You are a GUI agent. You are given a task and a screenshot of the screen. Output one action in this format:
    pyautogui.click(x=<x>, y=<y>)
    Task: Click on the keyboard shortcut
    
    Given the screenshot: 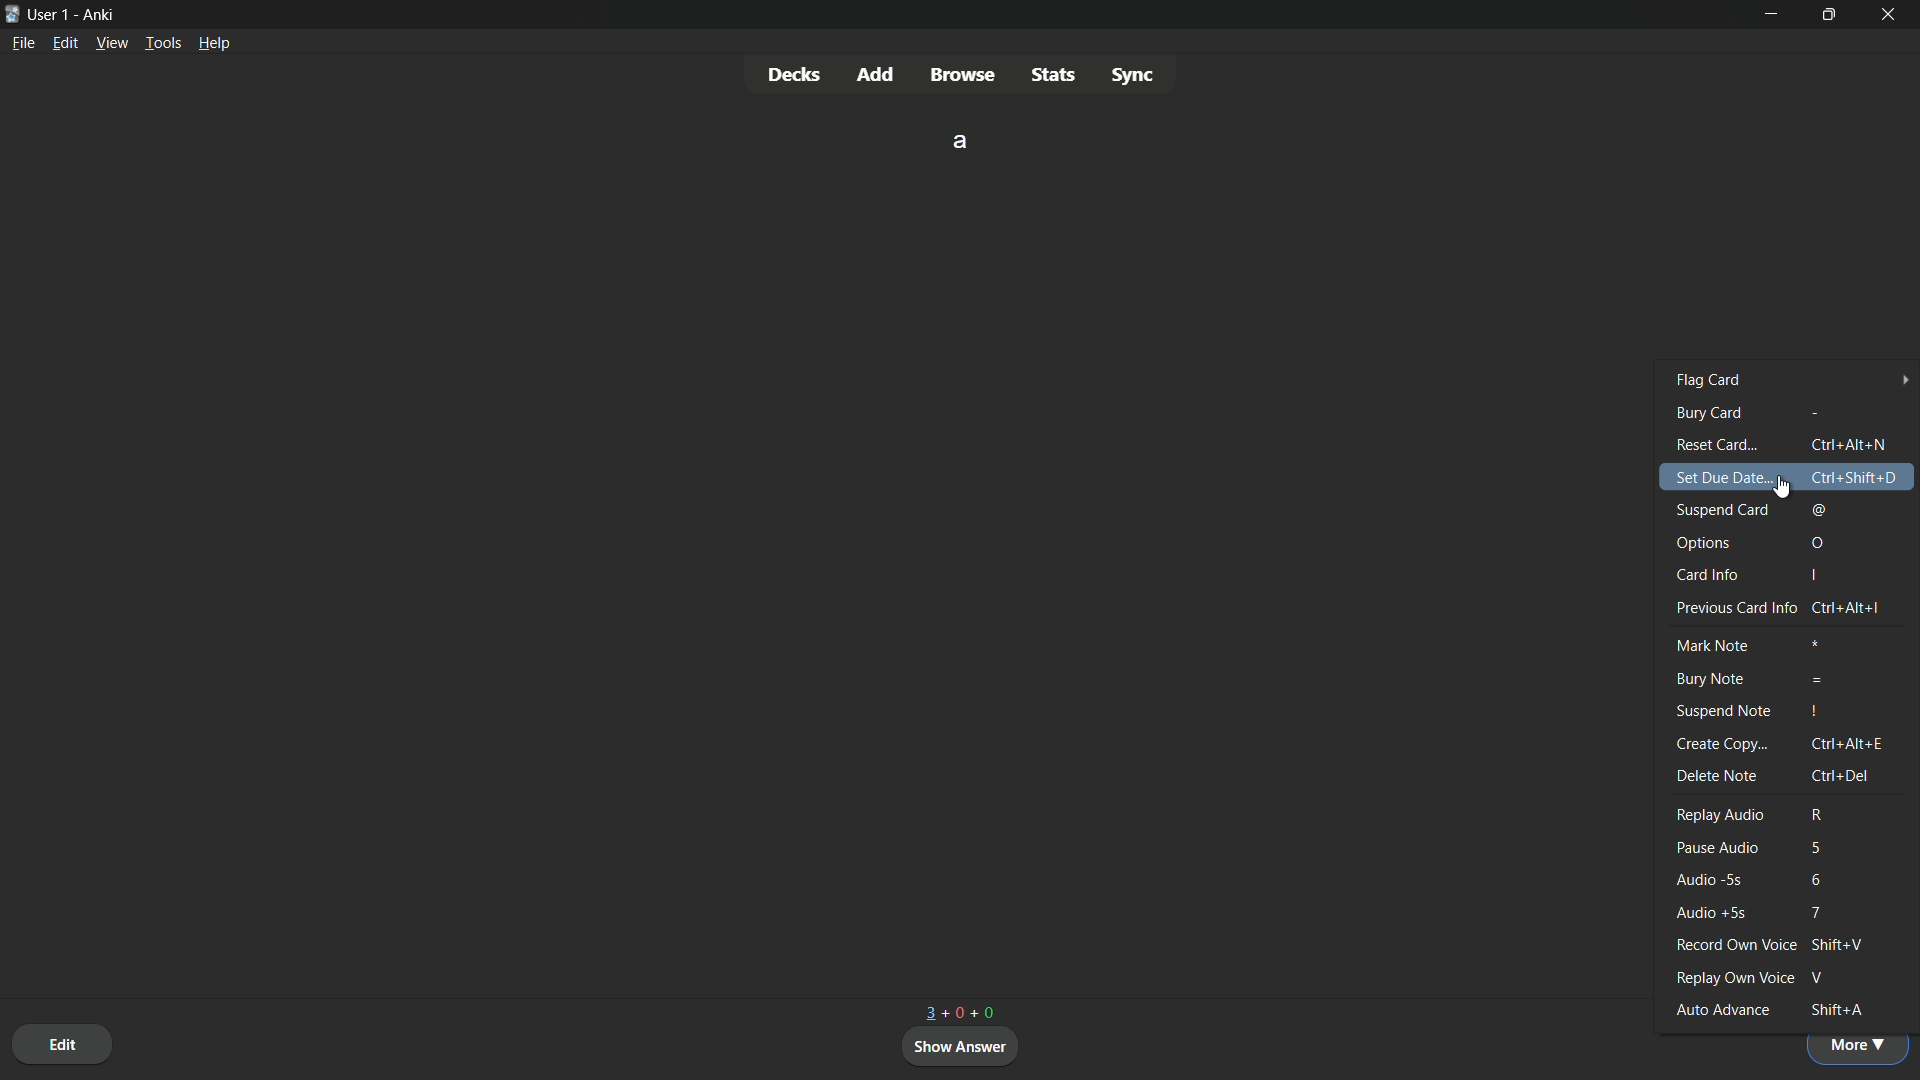 What is the action you would take?
    pyautogui.click(x=1824, y=977)
    